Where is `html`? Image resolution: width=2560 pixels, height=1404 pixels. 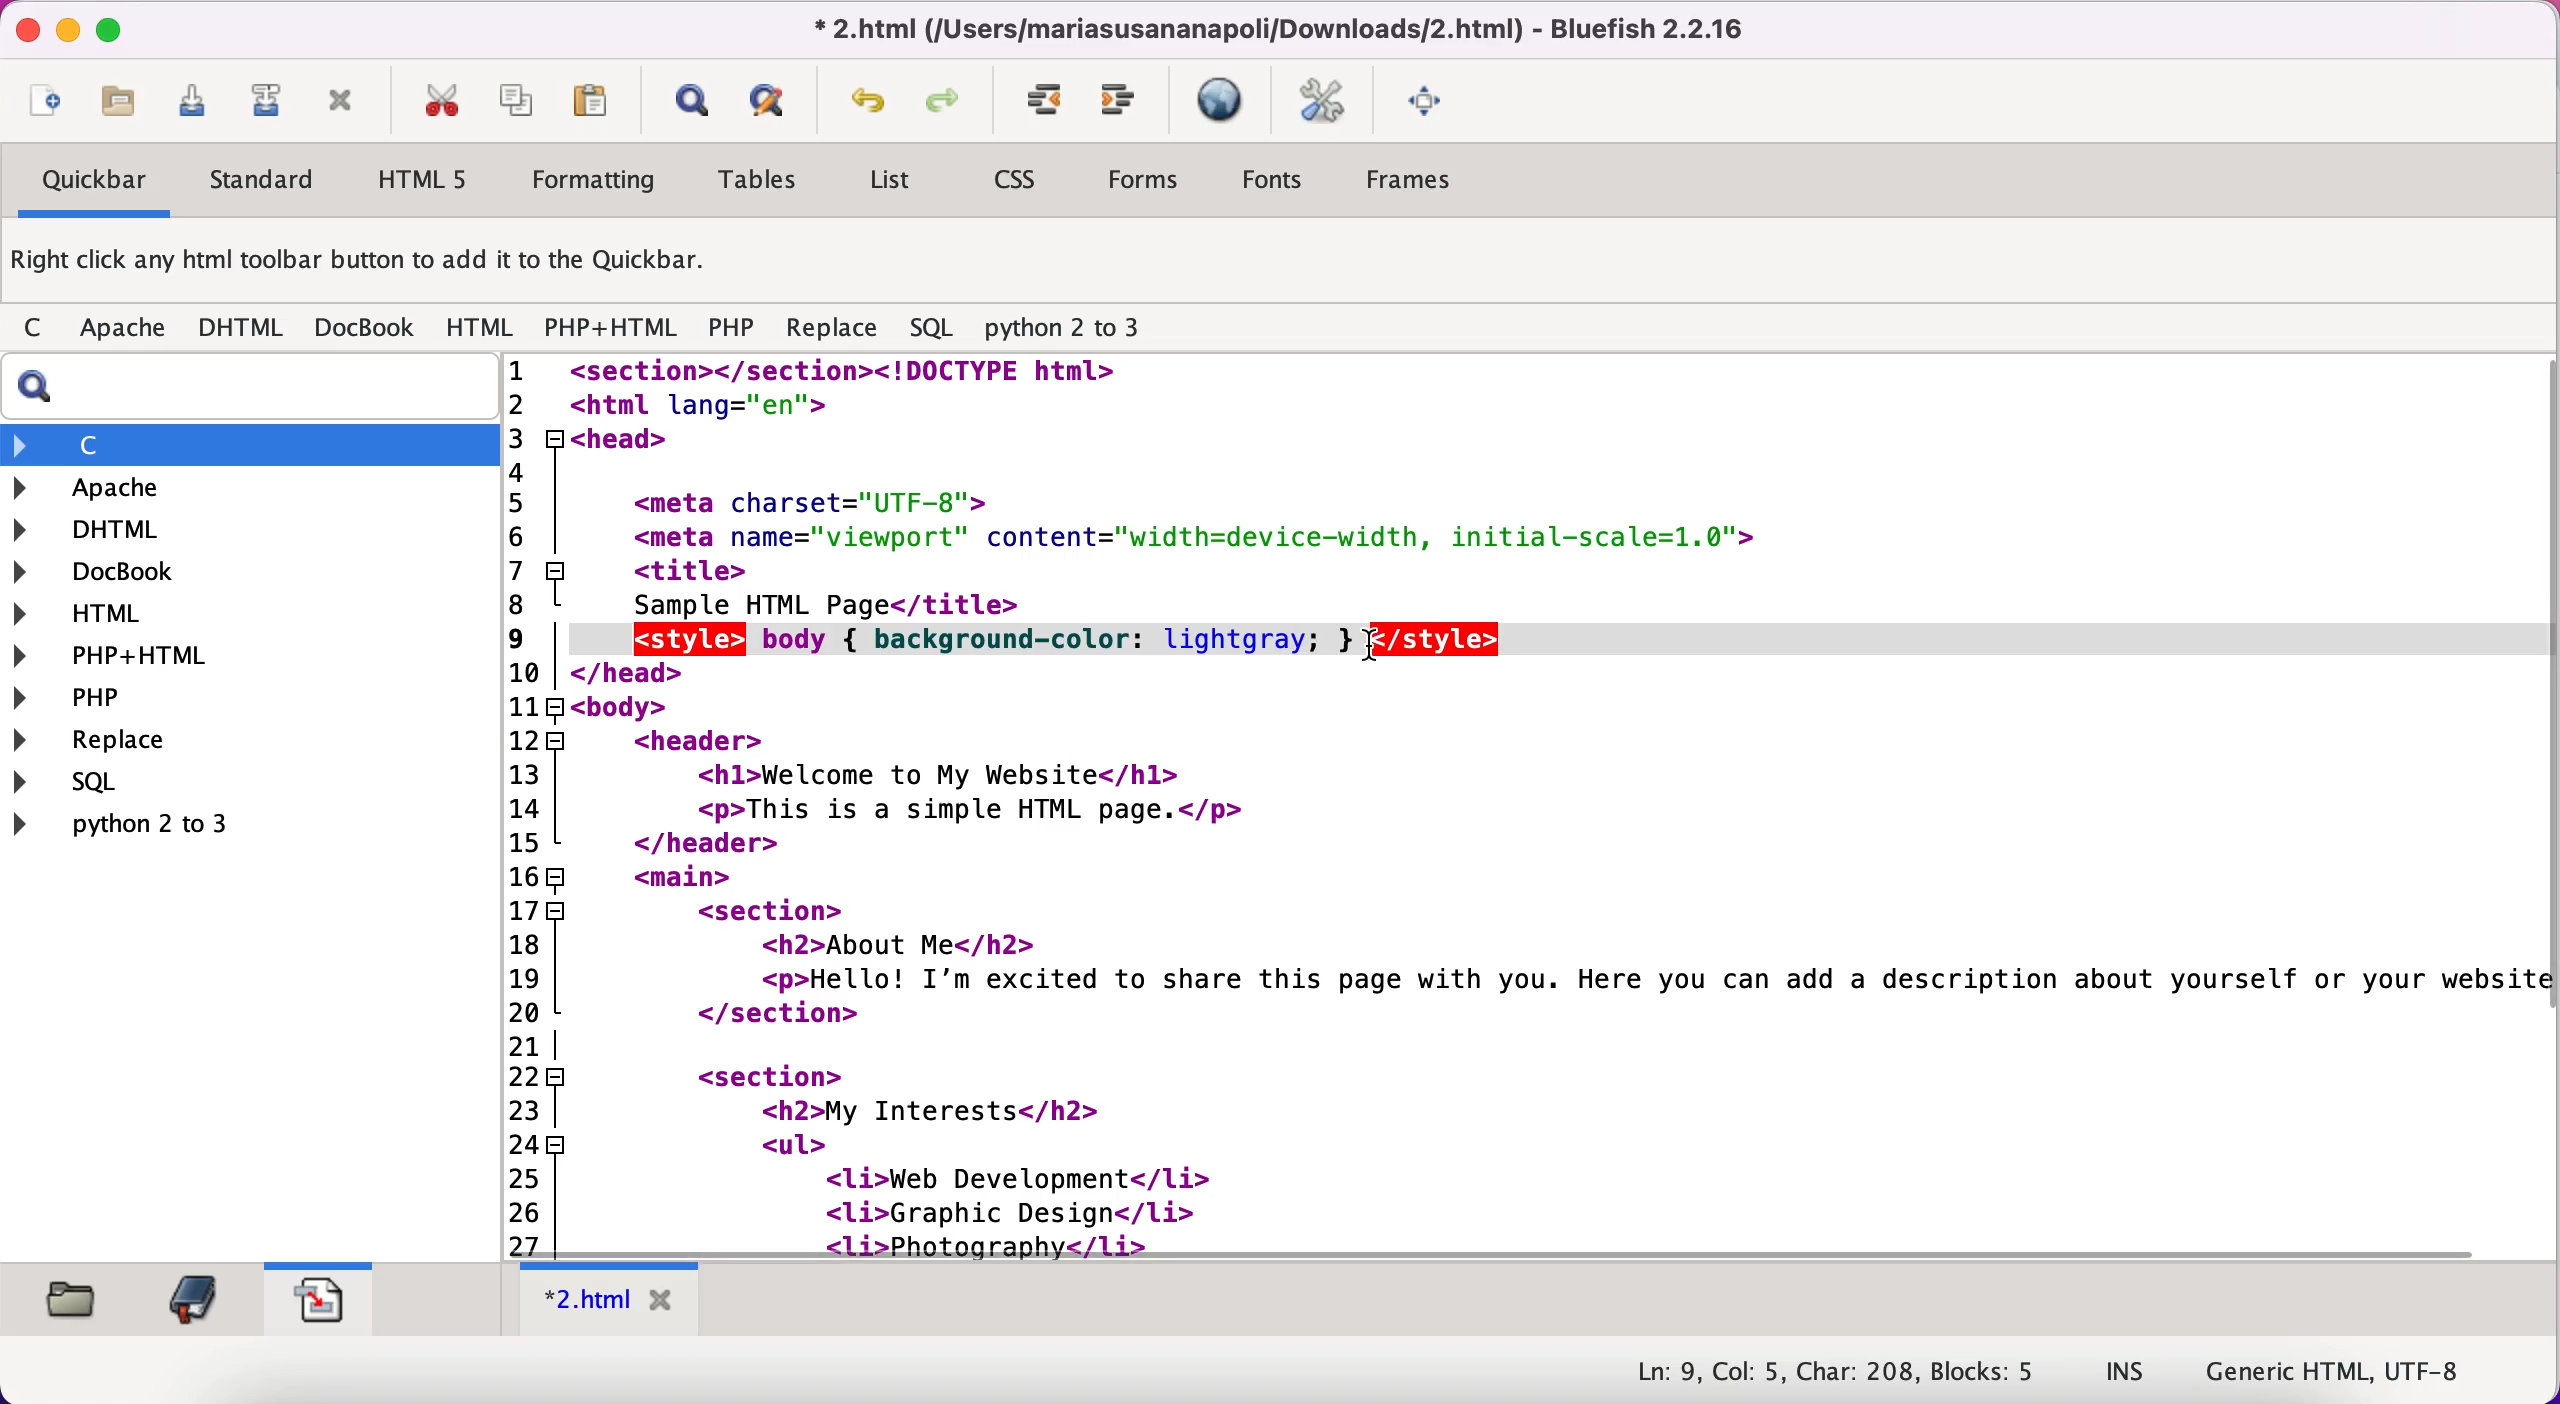
html is located at coordinates (101, 617).